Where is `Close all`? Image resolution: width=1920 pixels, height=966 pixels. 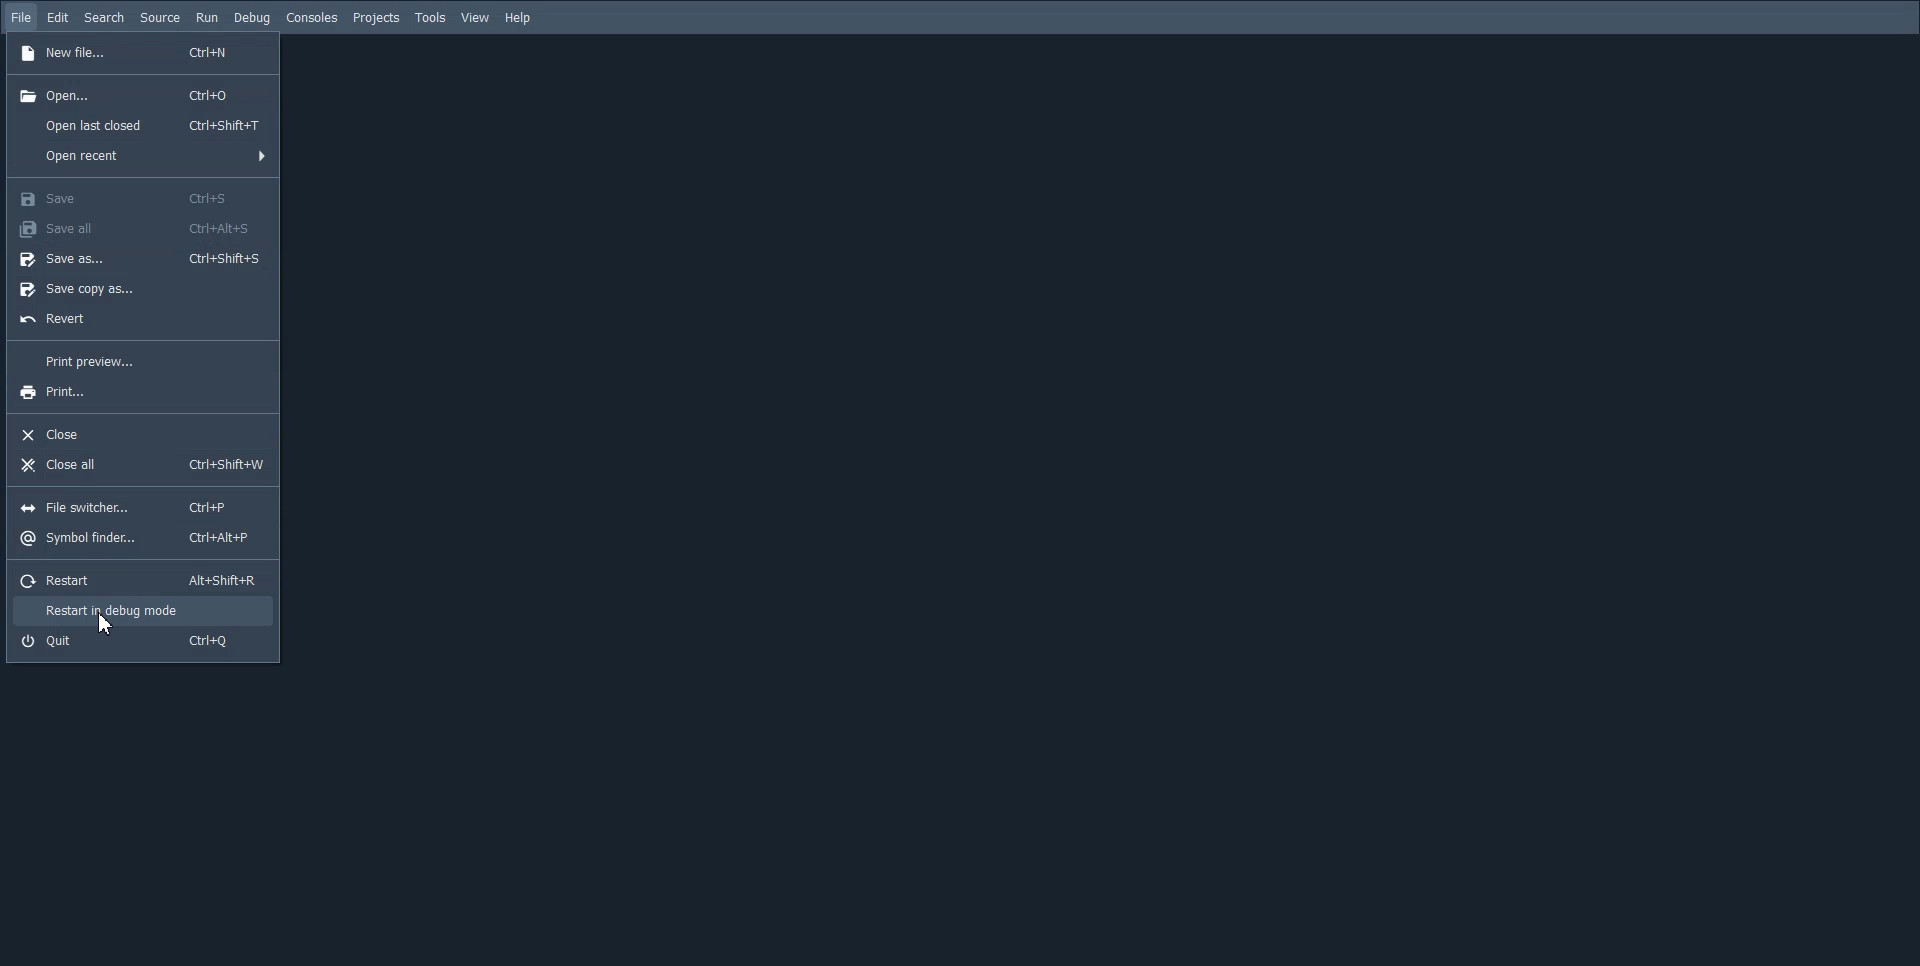
Close all is located at coordinates (143, 464).